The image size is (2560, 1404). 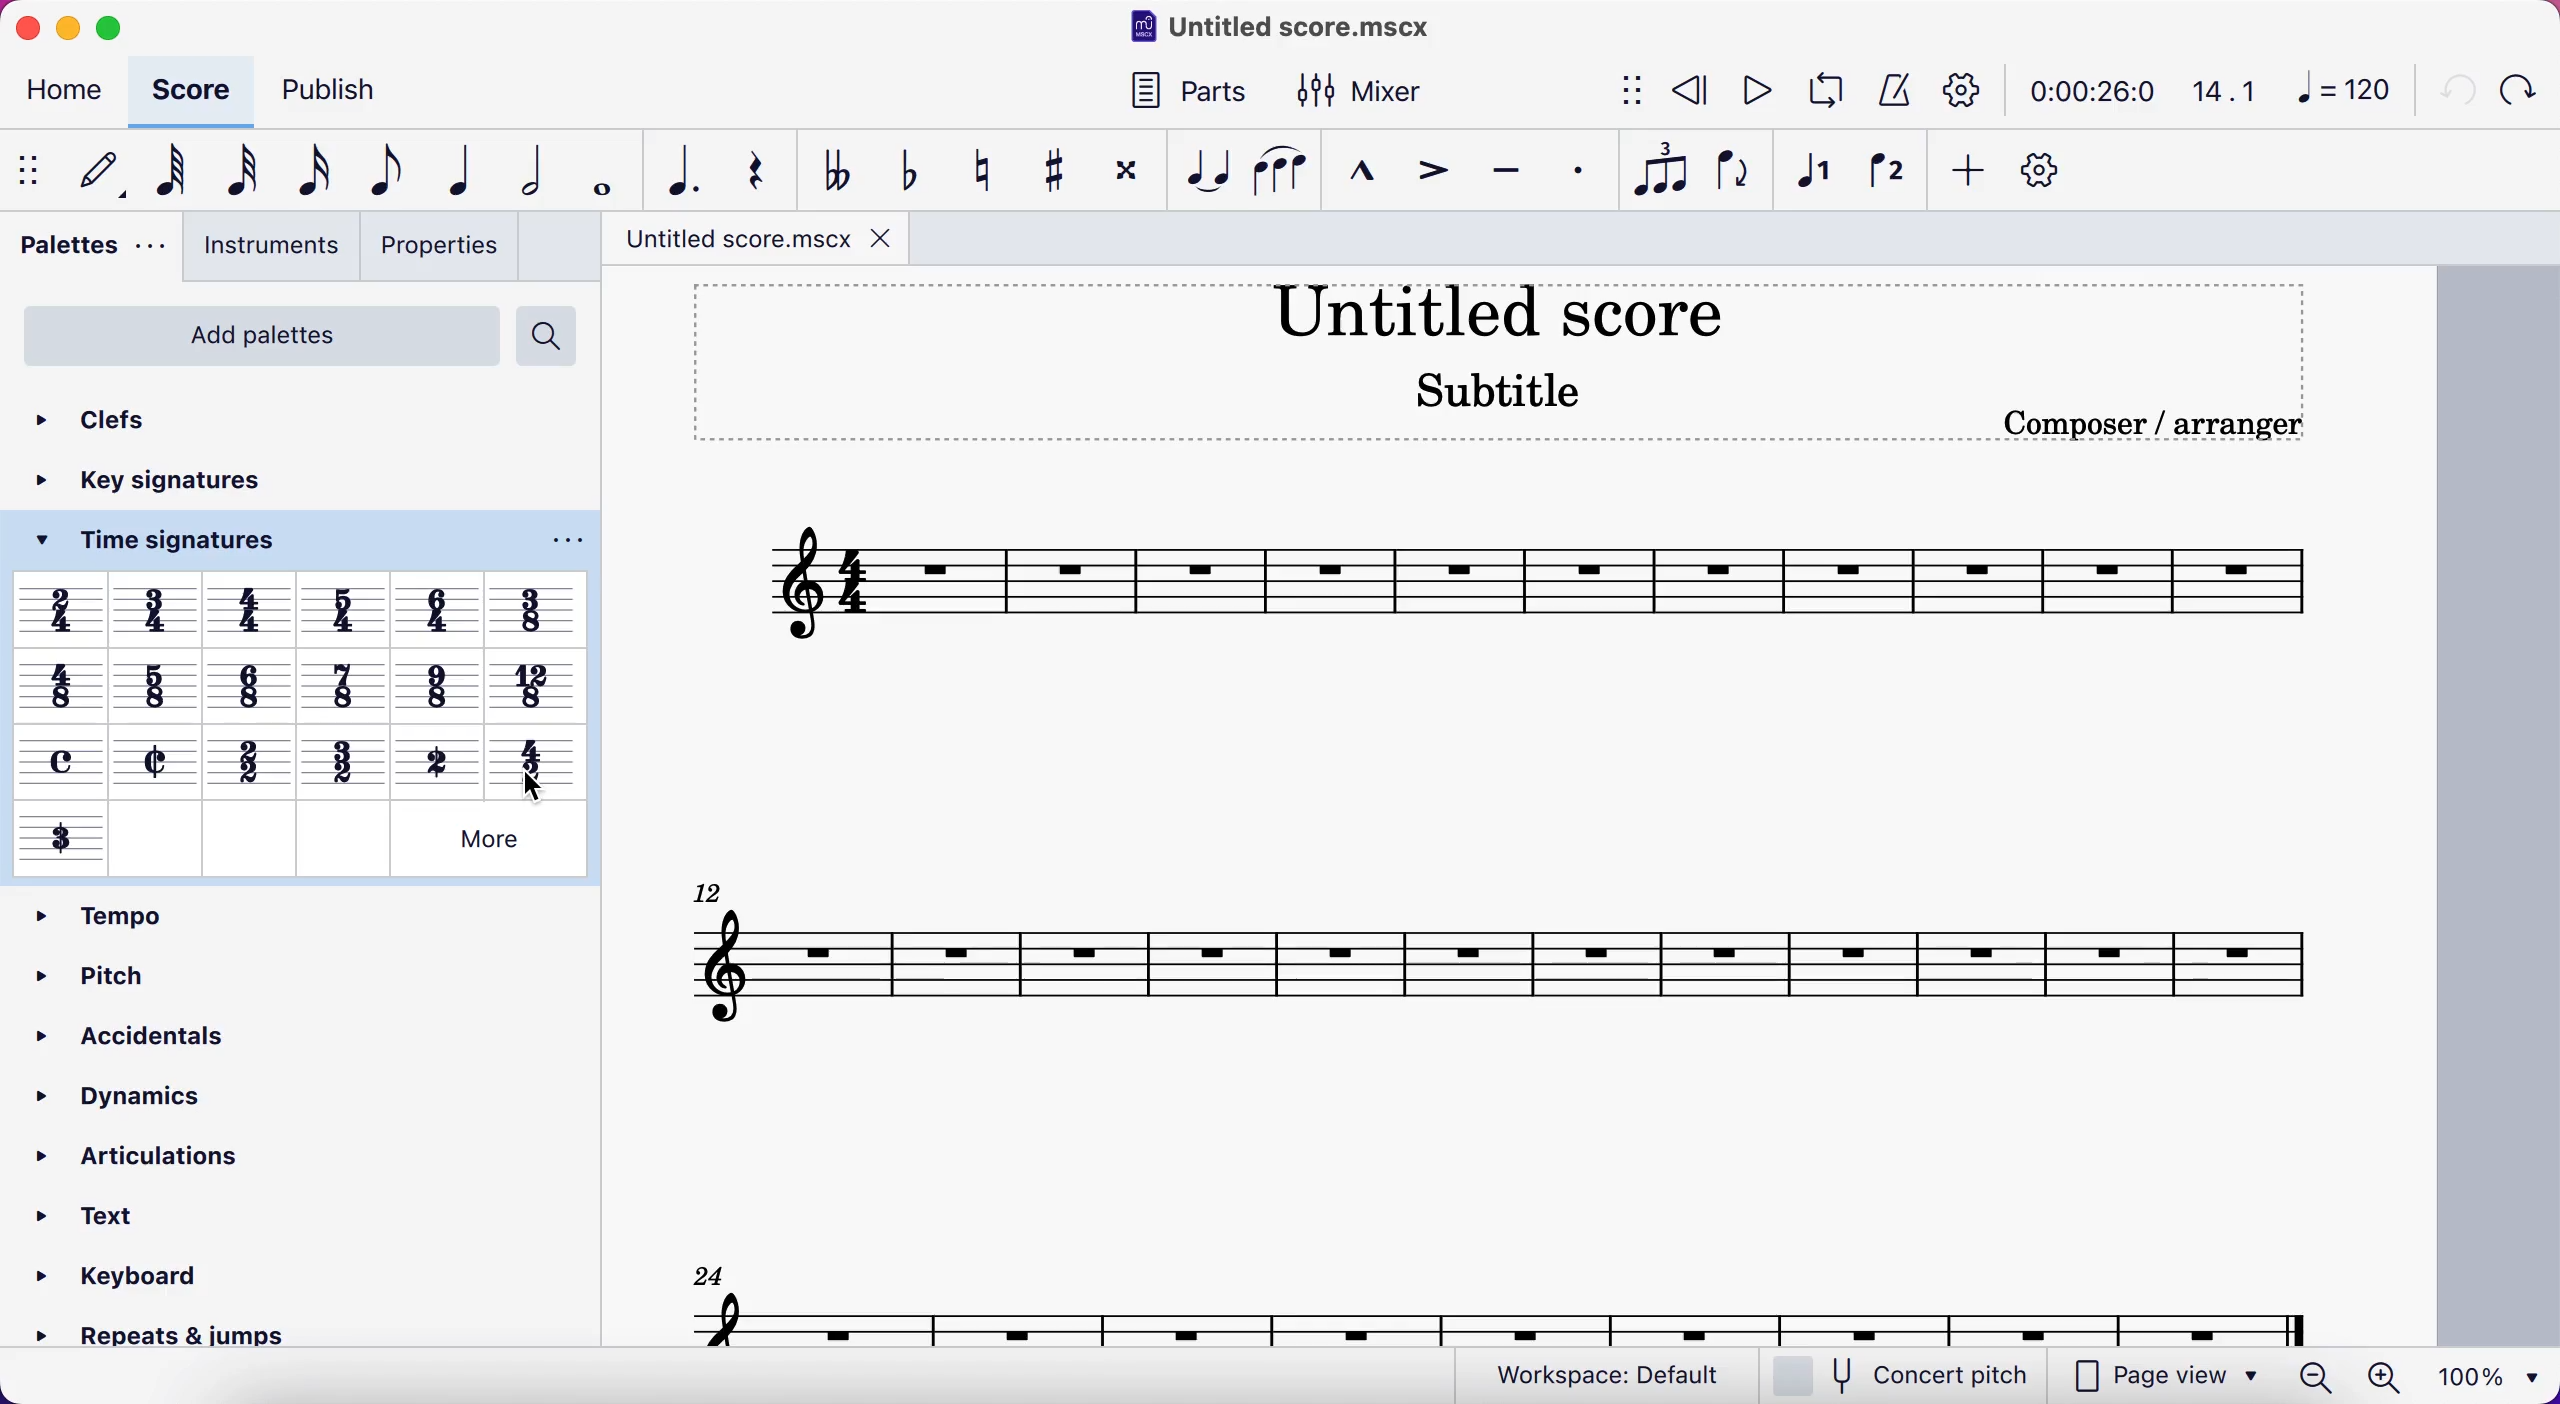 I want to click on home, so click(x=56, y=95).